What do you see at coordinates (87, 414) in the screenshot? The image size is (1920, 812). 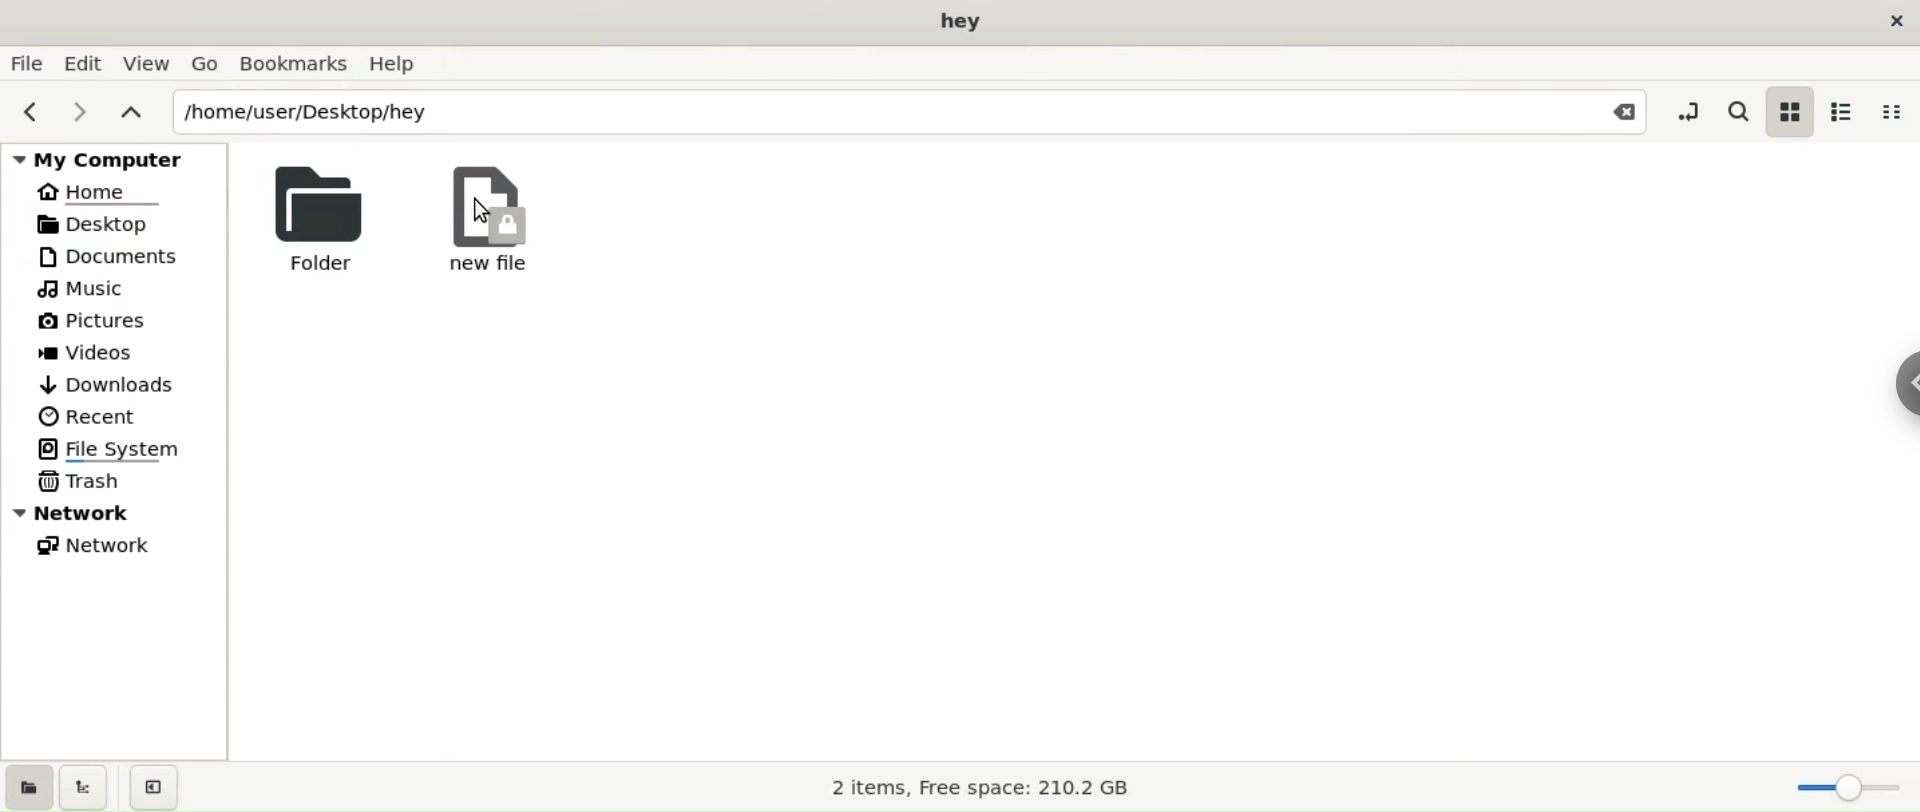 I see `Recent` at bounding box center [87, 414].